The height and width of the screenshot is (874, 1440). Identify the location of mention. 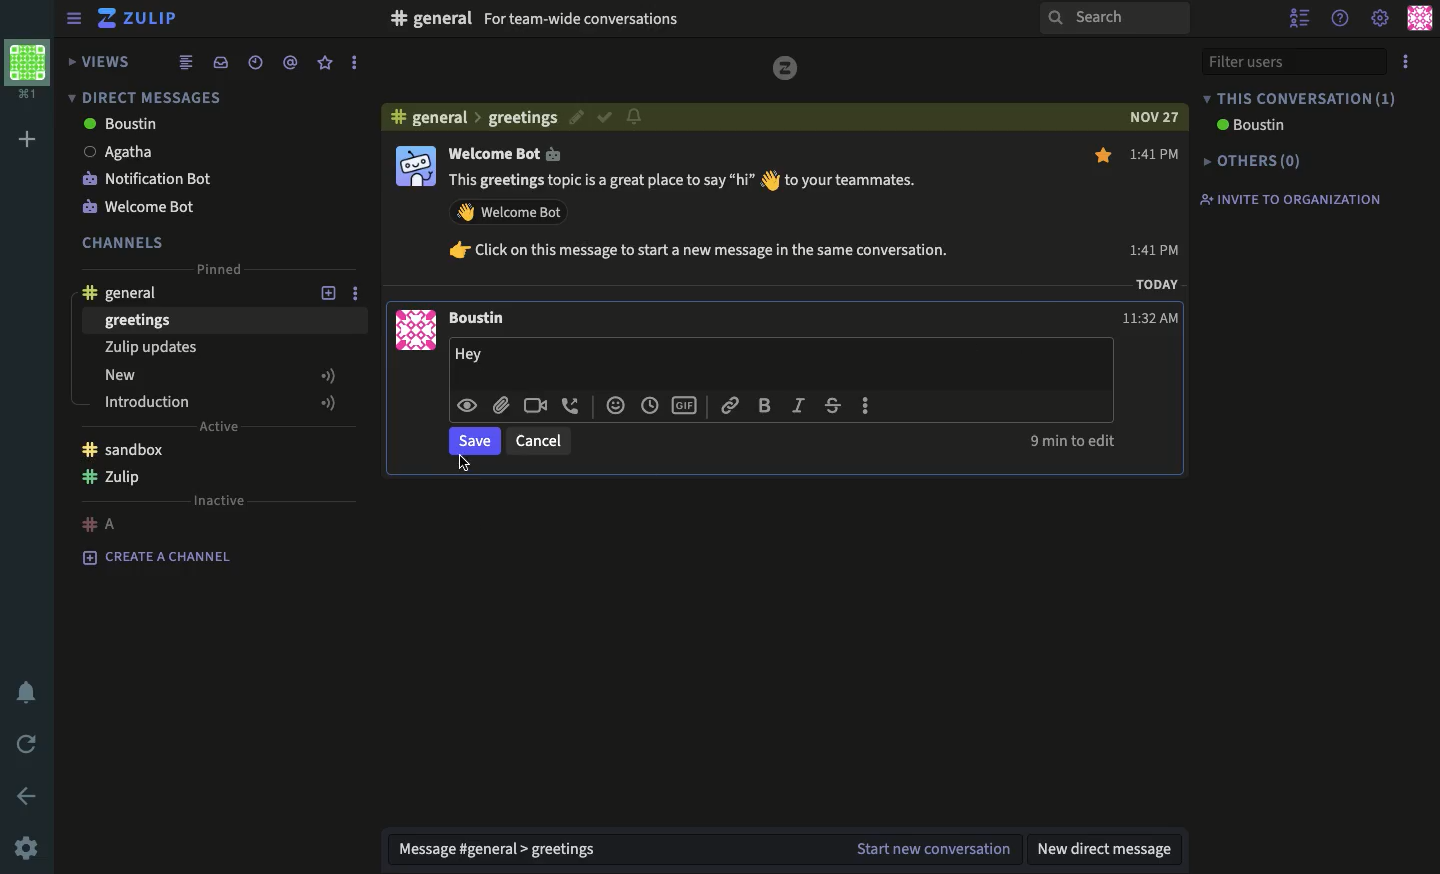
(291, 62).